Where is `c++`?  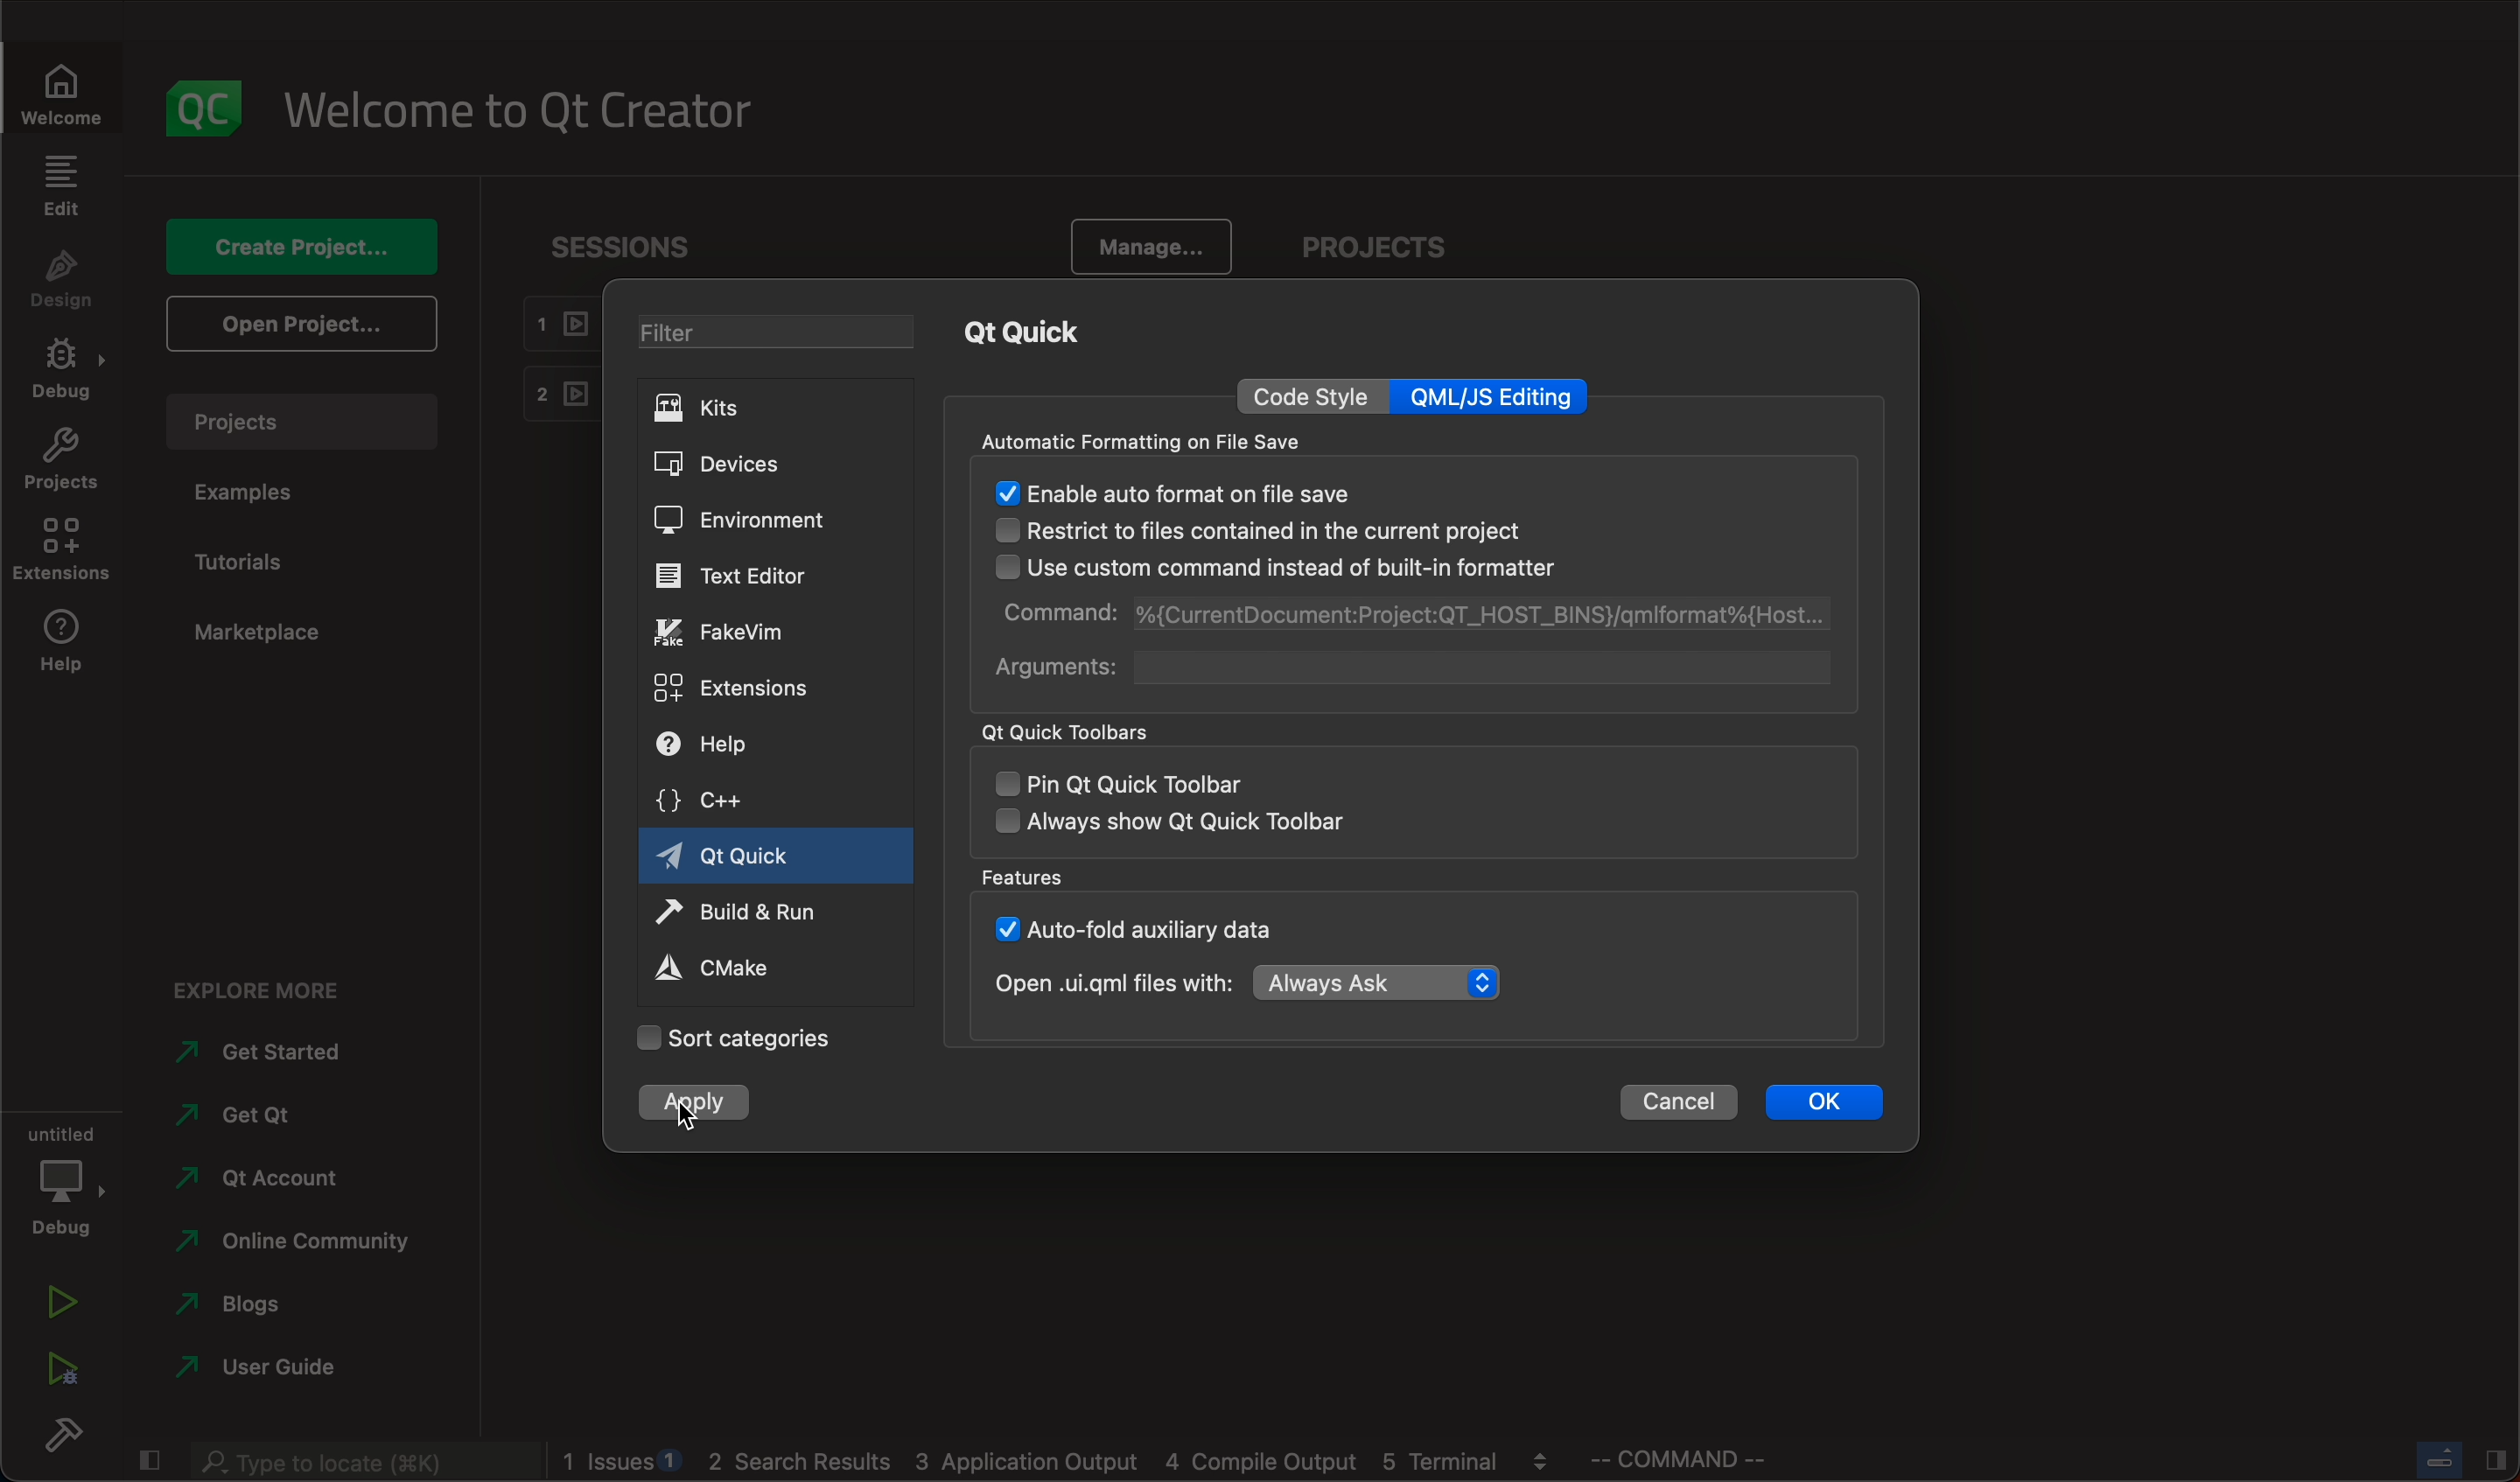 c++ is located at coordinates (723, 801).